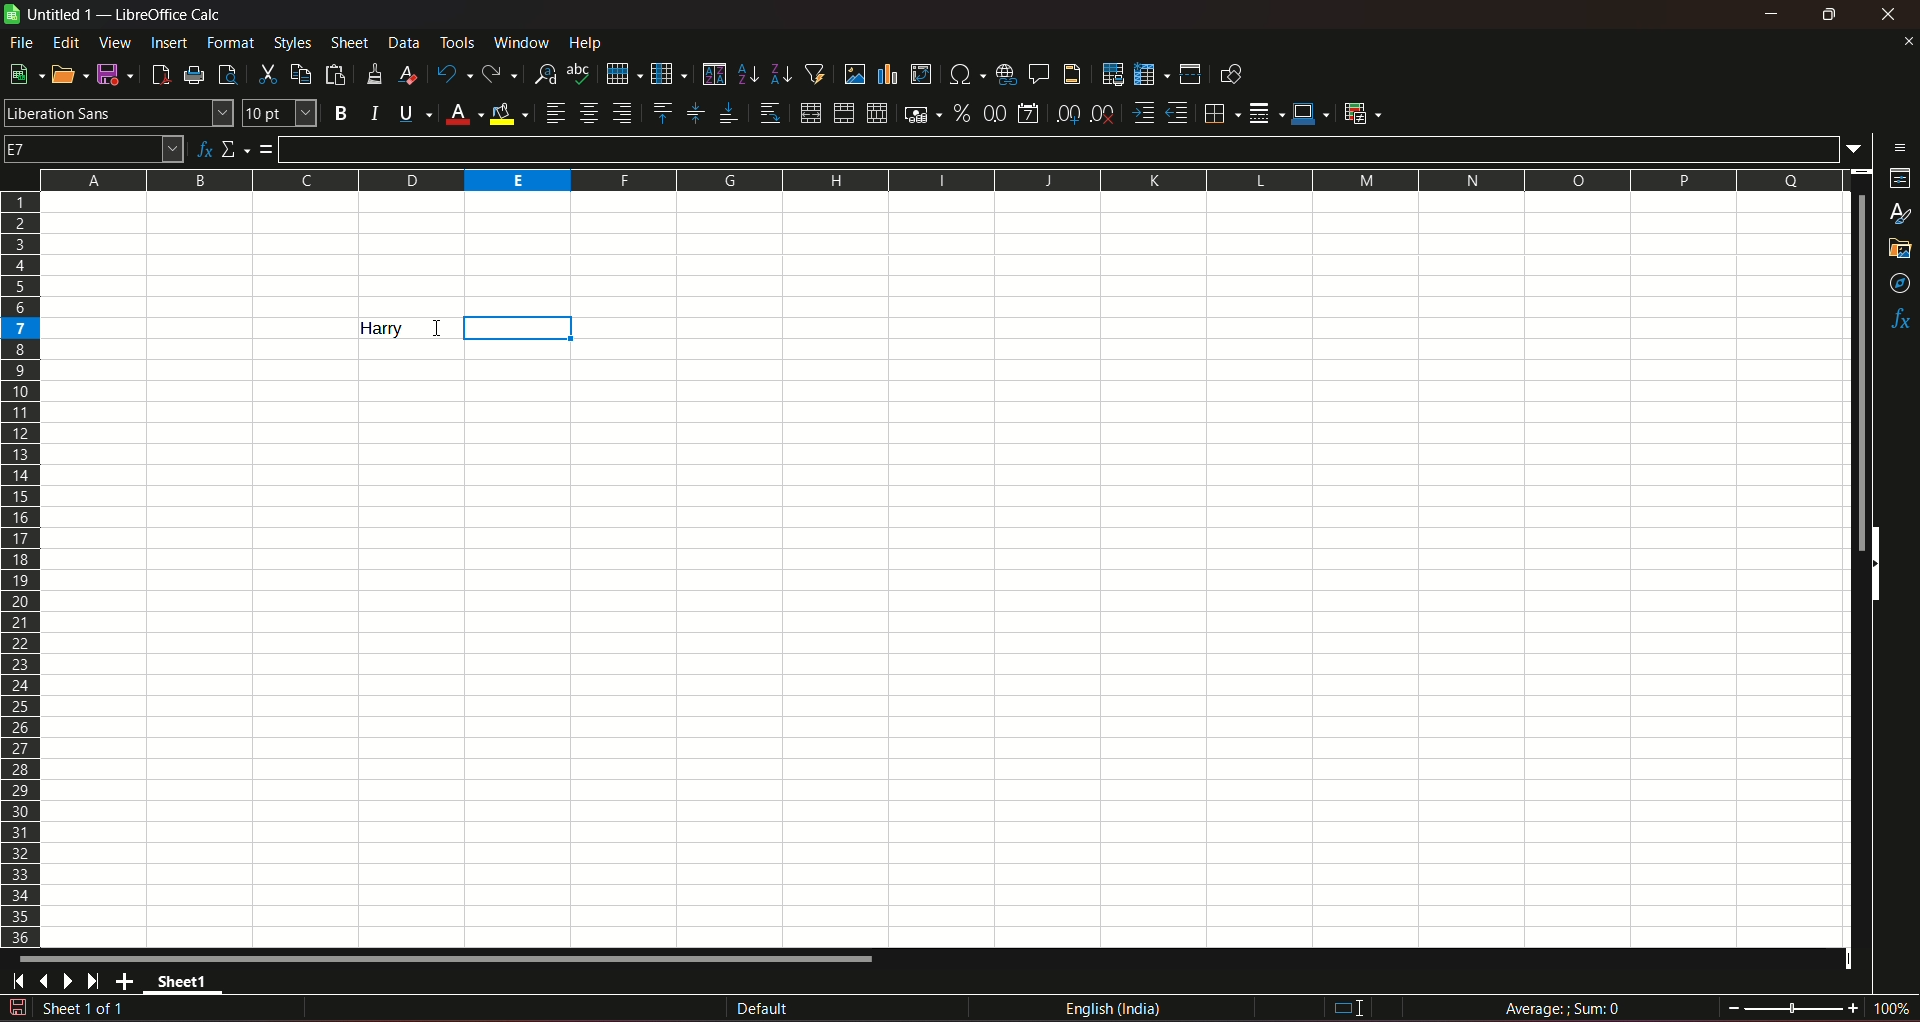  What do you see at coordinates (291, 42) in the screenshot?
I see `styles` at bounding box center [291, 42].